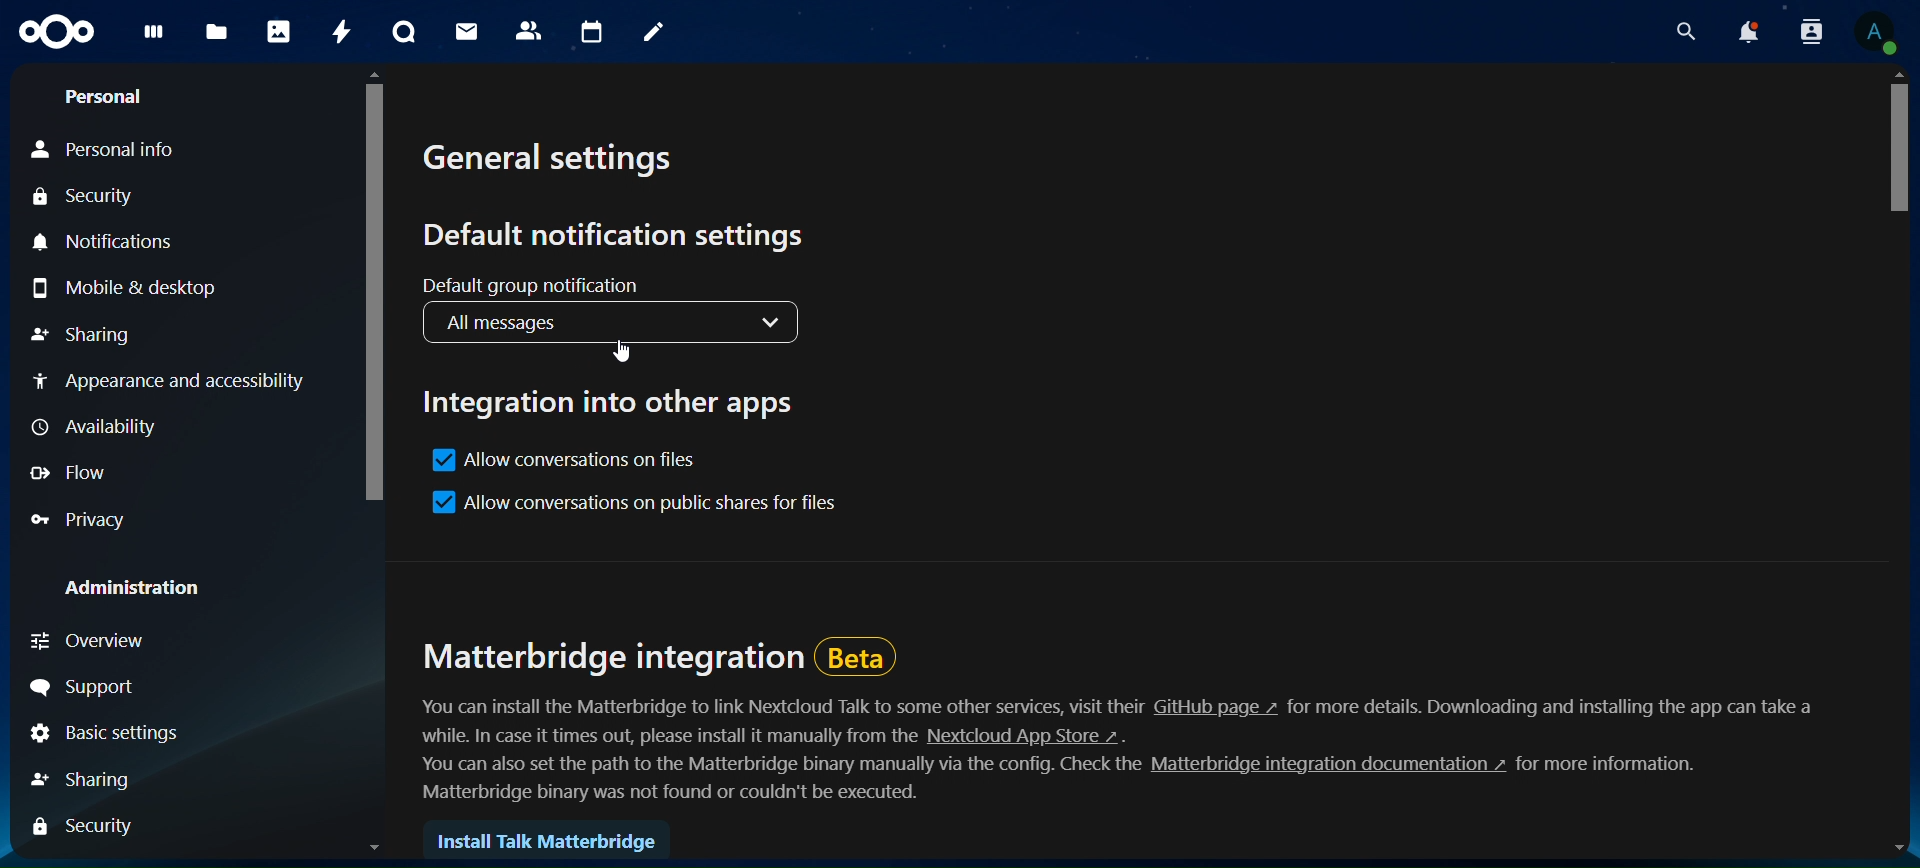 This screenshot has width=1920, height=868. Describe the element at coordinates (651, 735) in the screenshot. I see `text` at that location.